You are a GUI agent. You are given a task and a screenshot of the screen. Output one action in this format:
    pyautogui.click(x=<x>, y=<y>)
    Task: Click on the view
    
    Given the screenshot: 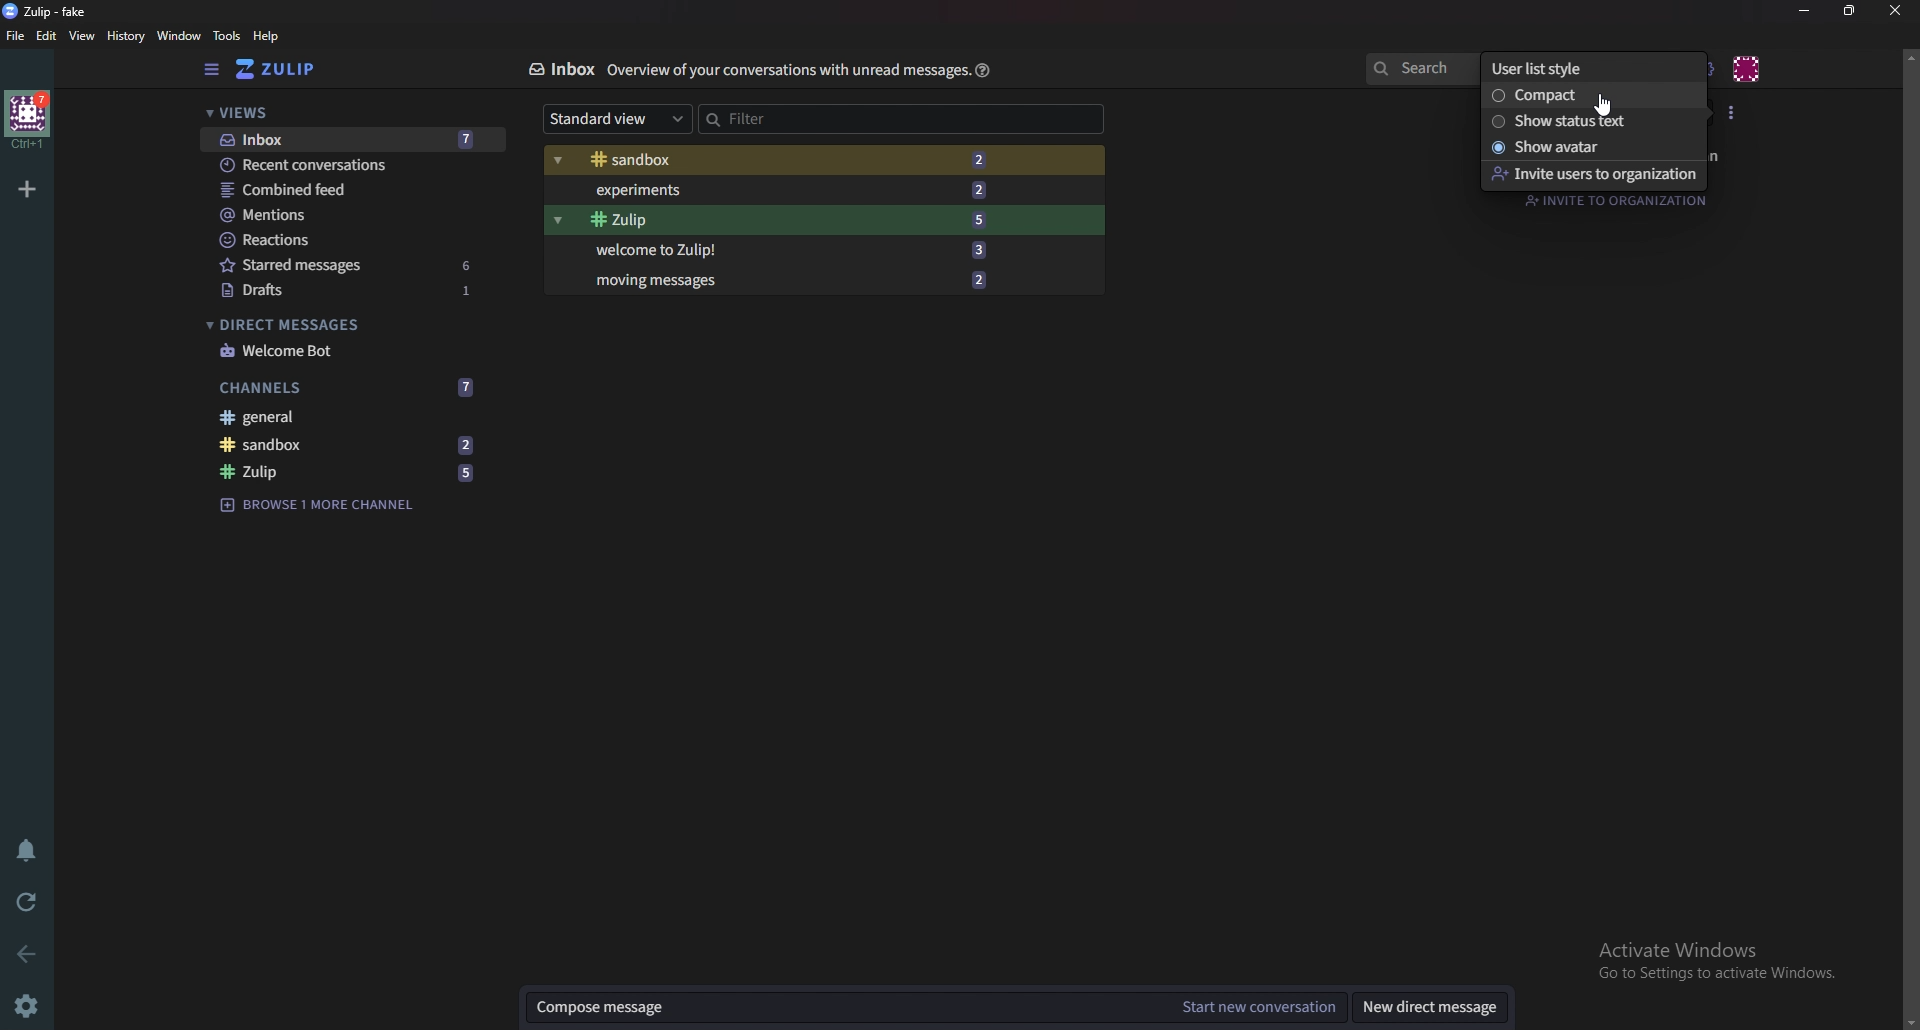 What is the action you would take?
    pyautogui.click(x=84, y=37)
    